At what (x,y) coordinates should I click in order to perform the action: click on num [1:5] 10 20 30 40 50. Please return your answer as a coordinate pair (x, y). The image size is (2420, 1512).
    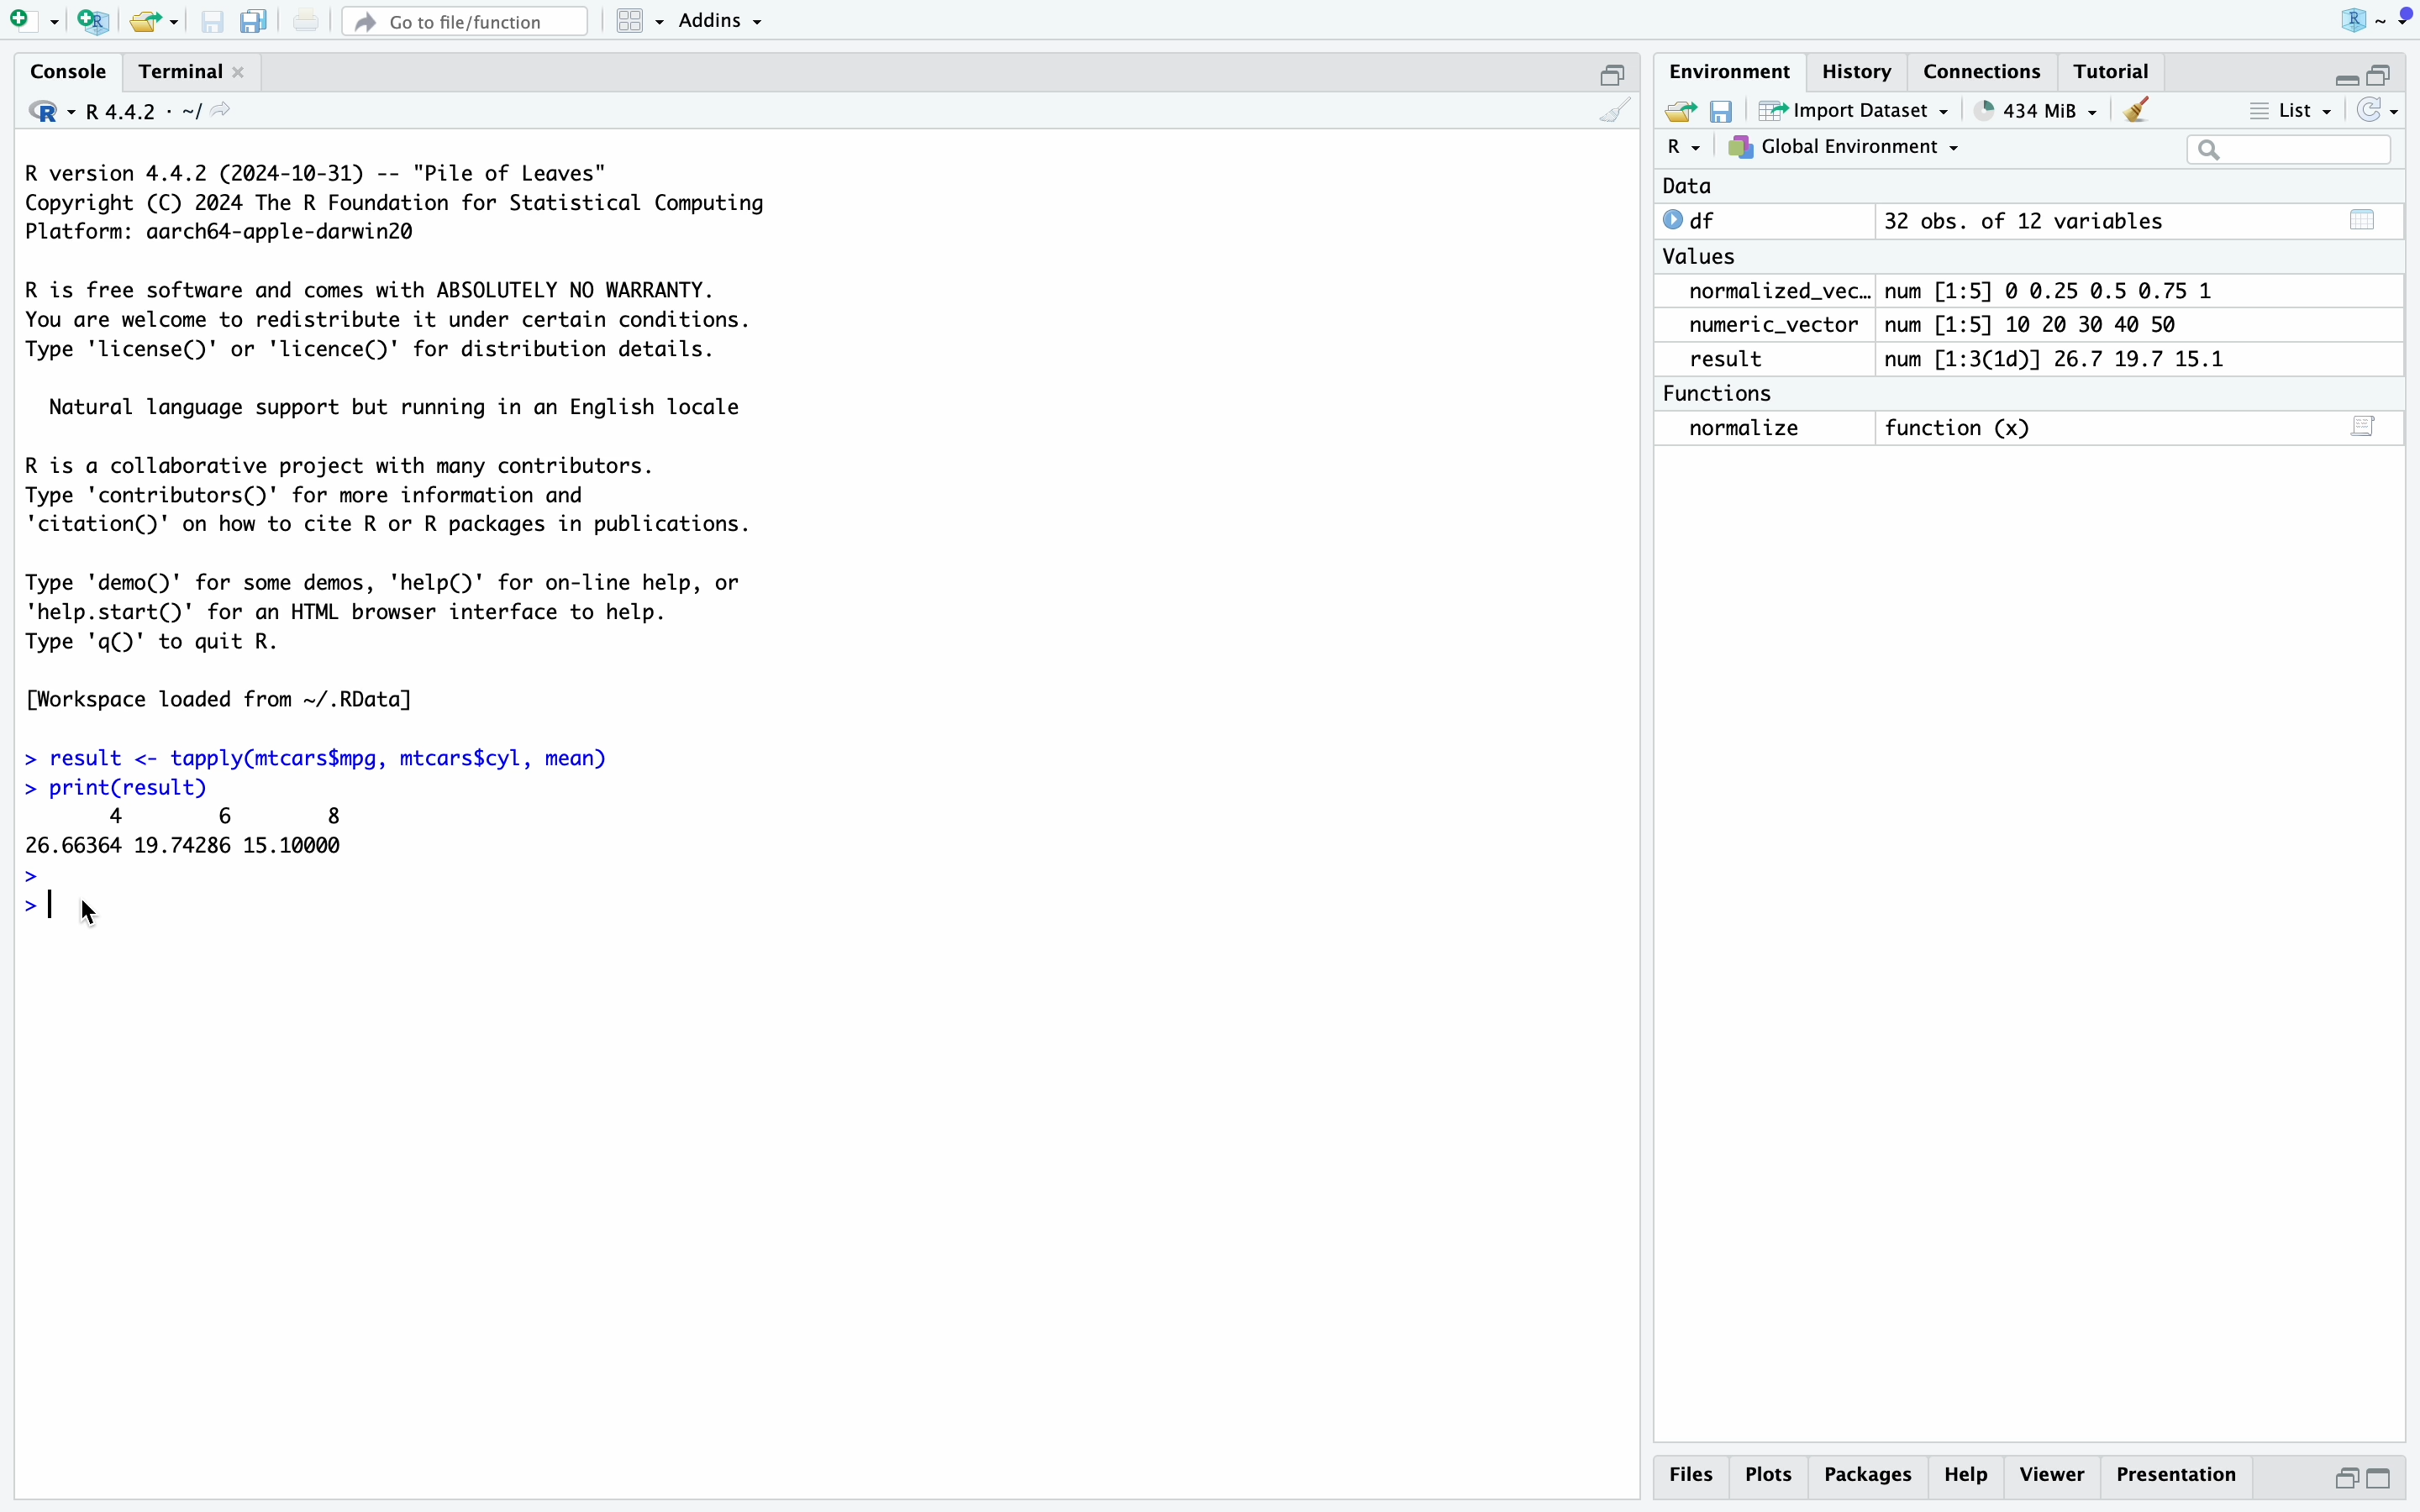
    Looking at the image, I should click on (2035, 324).